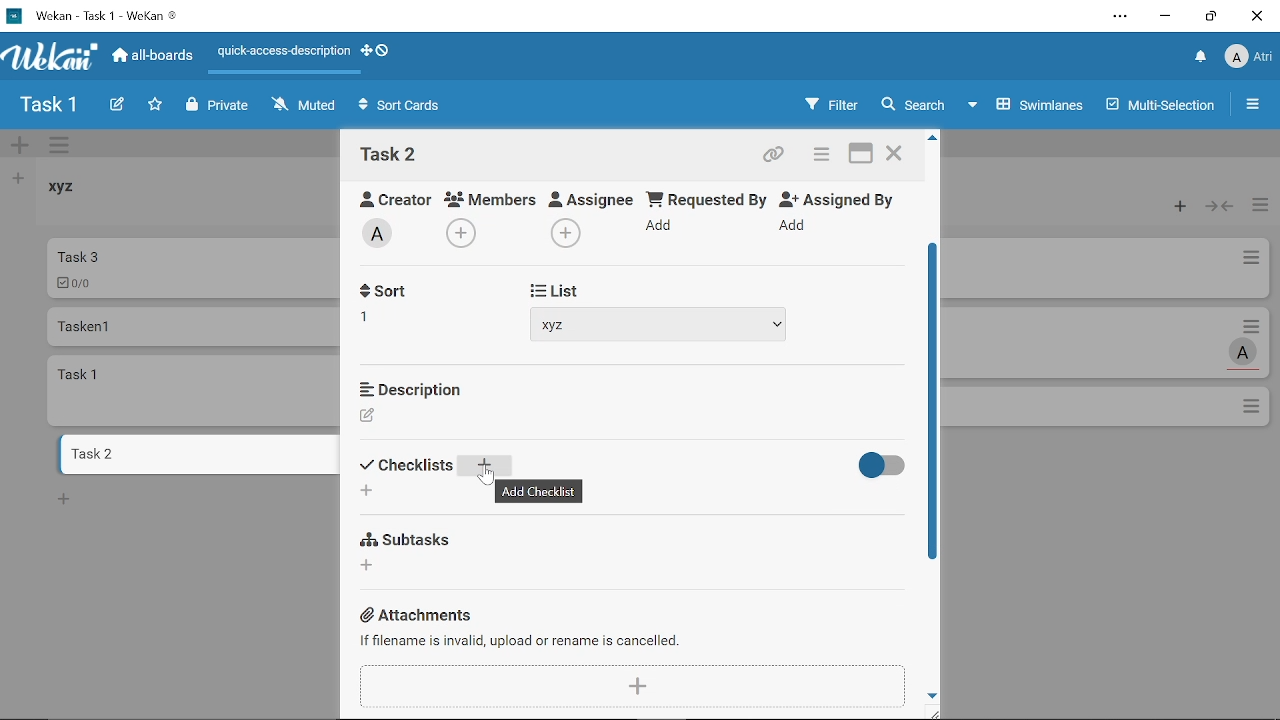 Image resolution: width=1280 pixels, height=720 pixels. I want to click on Sort Cards, so click(404, 107).